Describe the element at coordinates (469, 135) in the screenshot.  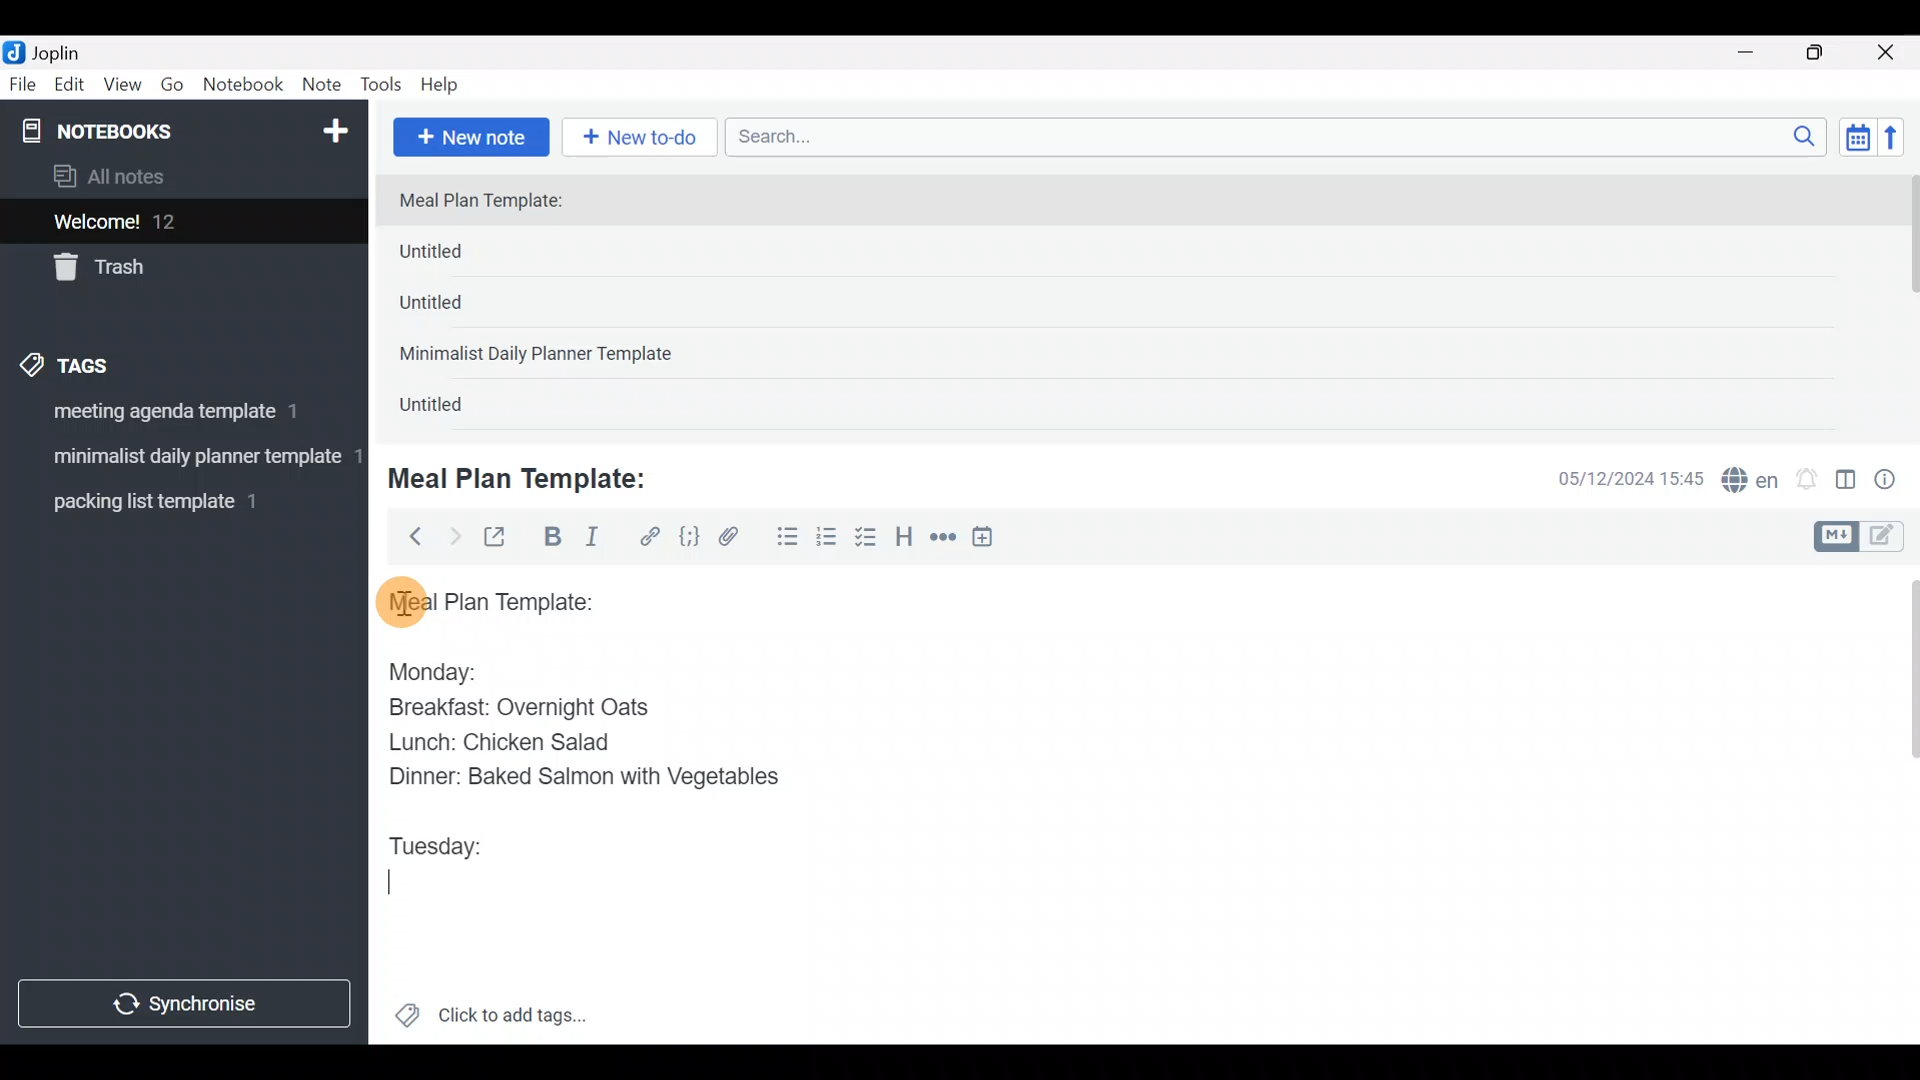
I see `New note` at that location.